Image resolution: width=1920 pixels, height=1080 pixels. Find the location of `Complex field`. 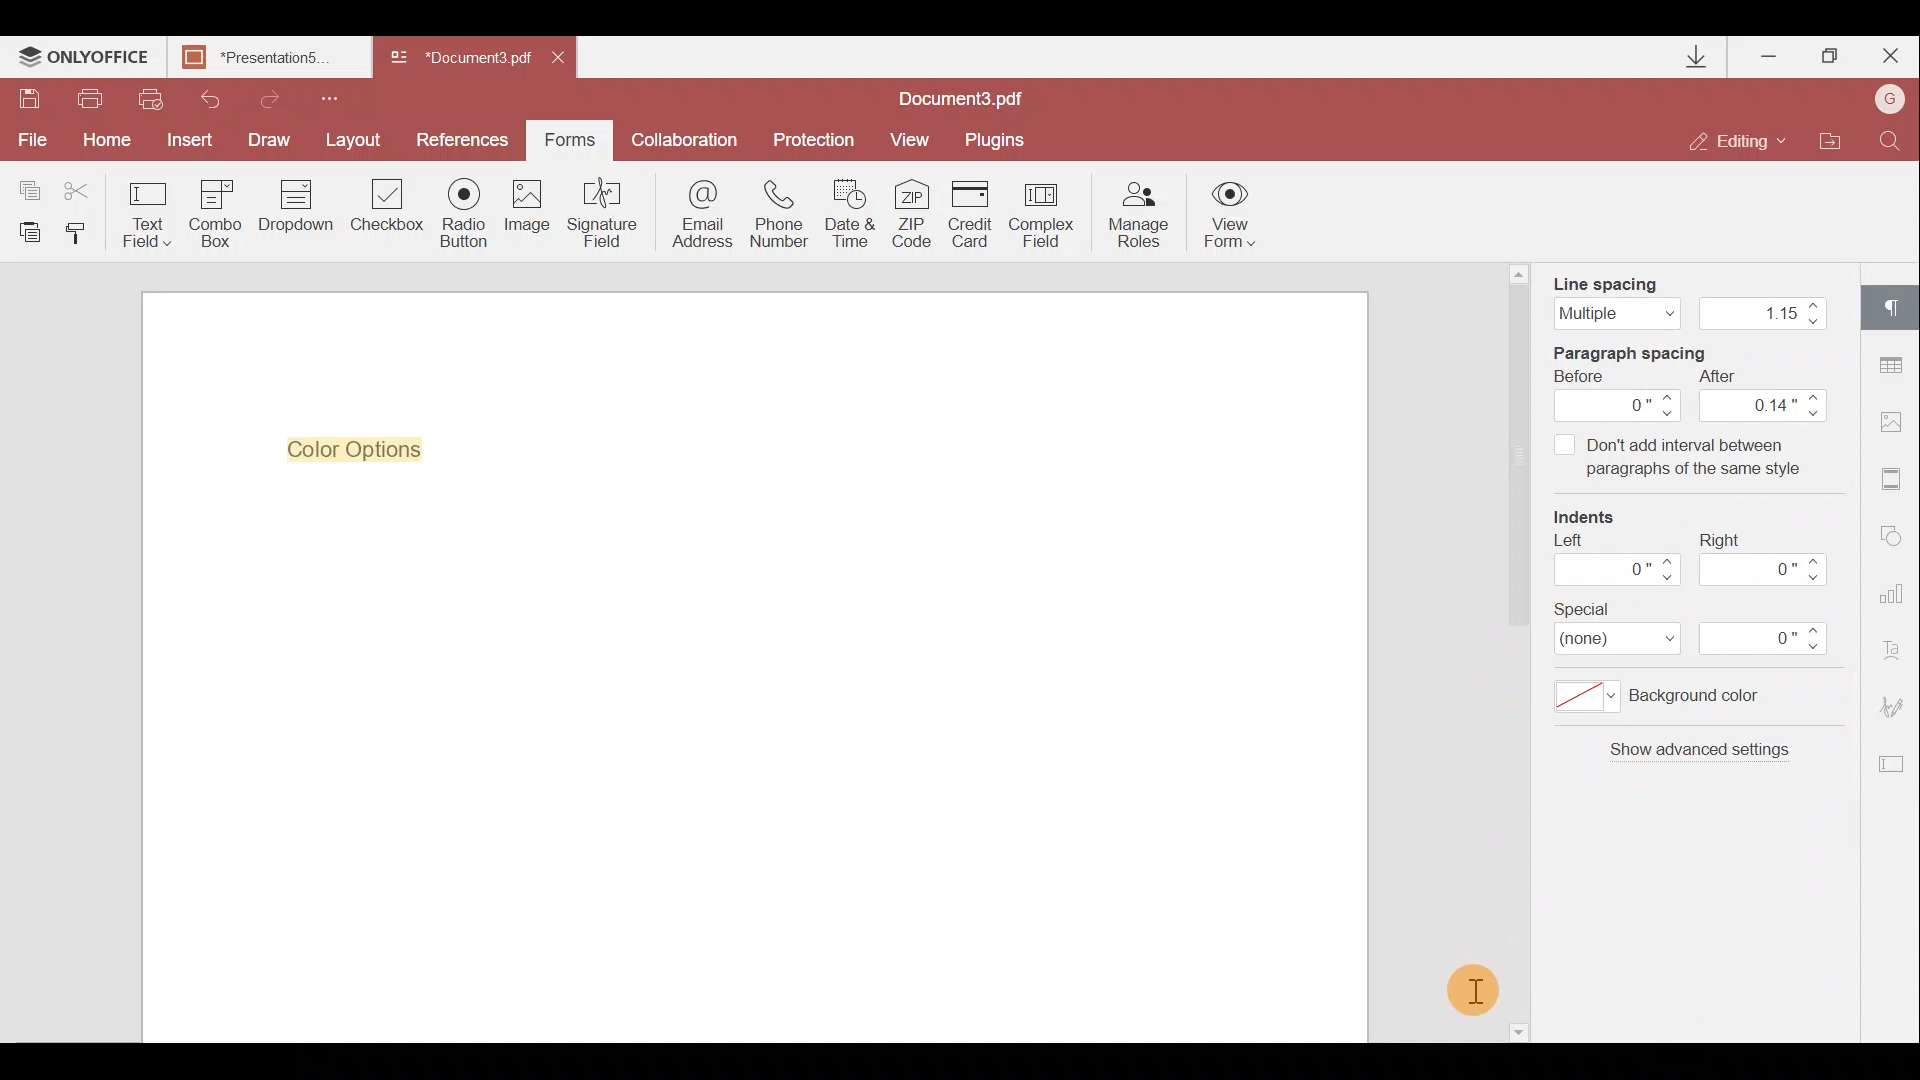

Complex field is located at coordinates (1043, 213).